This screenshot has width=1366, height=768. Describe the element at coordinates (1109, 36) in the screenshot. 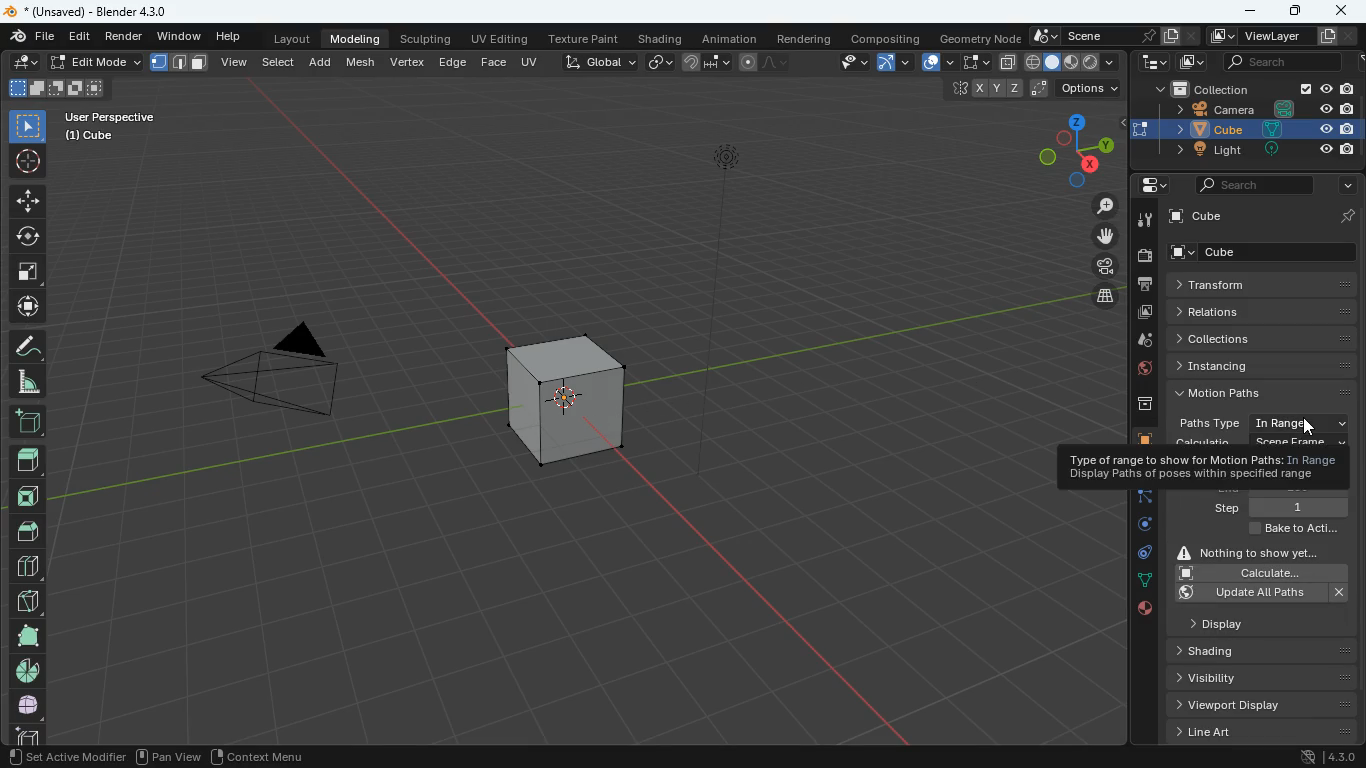

I see `scene` at that location.